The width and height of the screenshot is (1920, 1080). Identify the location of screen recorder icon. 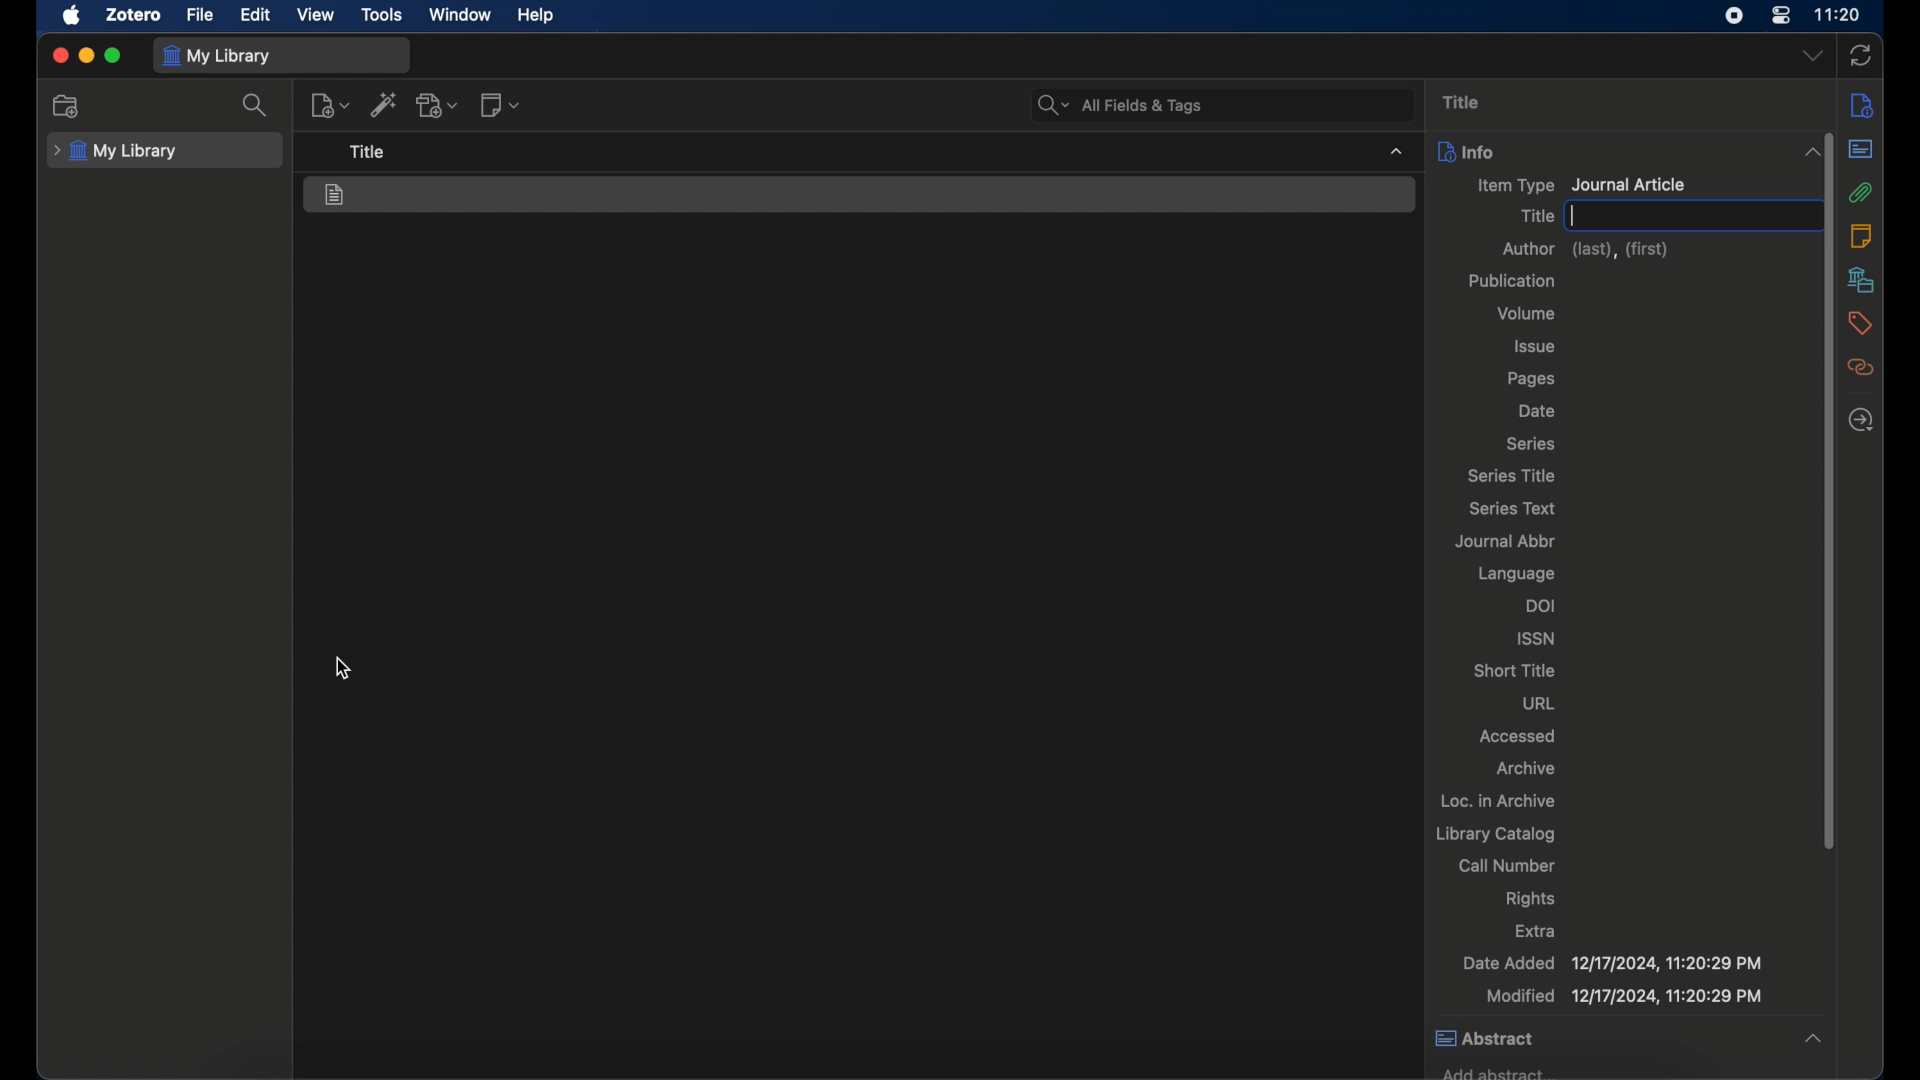
(1735, 16).